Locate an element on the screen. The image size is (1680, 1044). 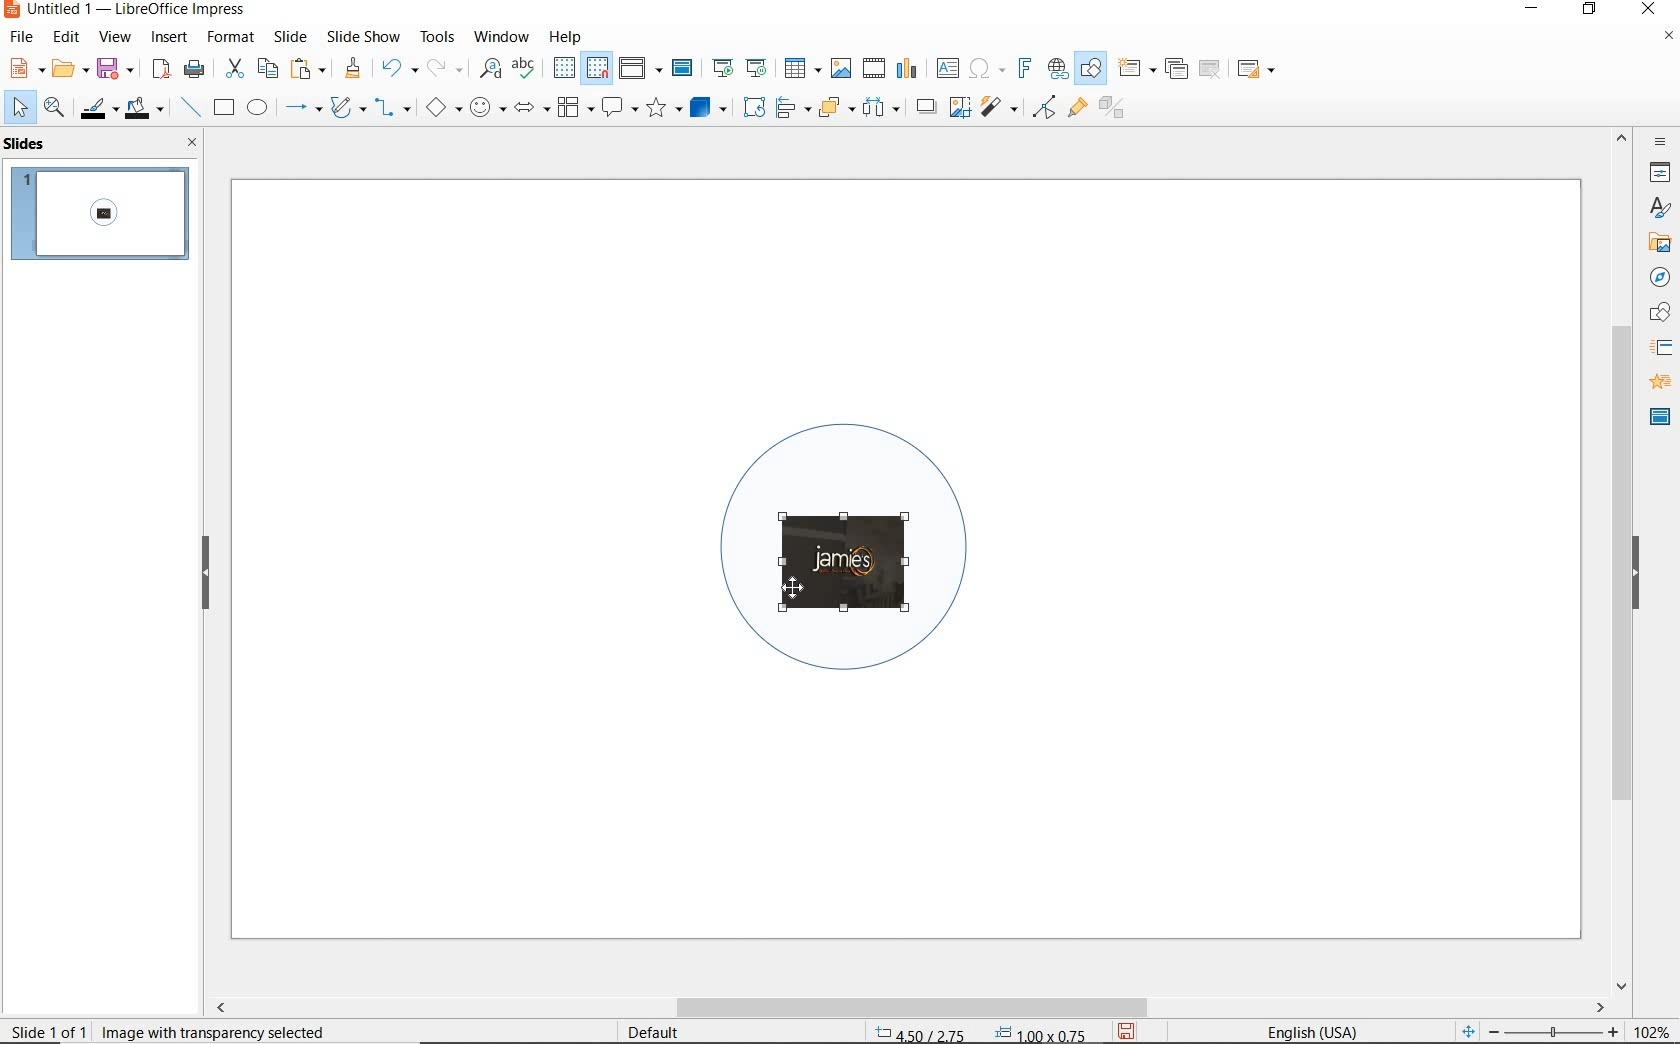
close is located at coordinates (187, 142).